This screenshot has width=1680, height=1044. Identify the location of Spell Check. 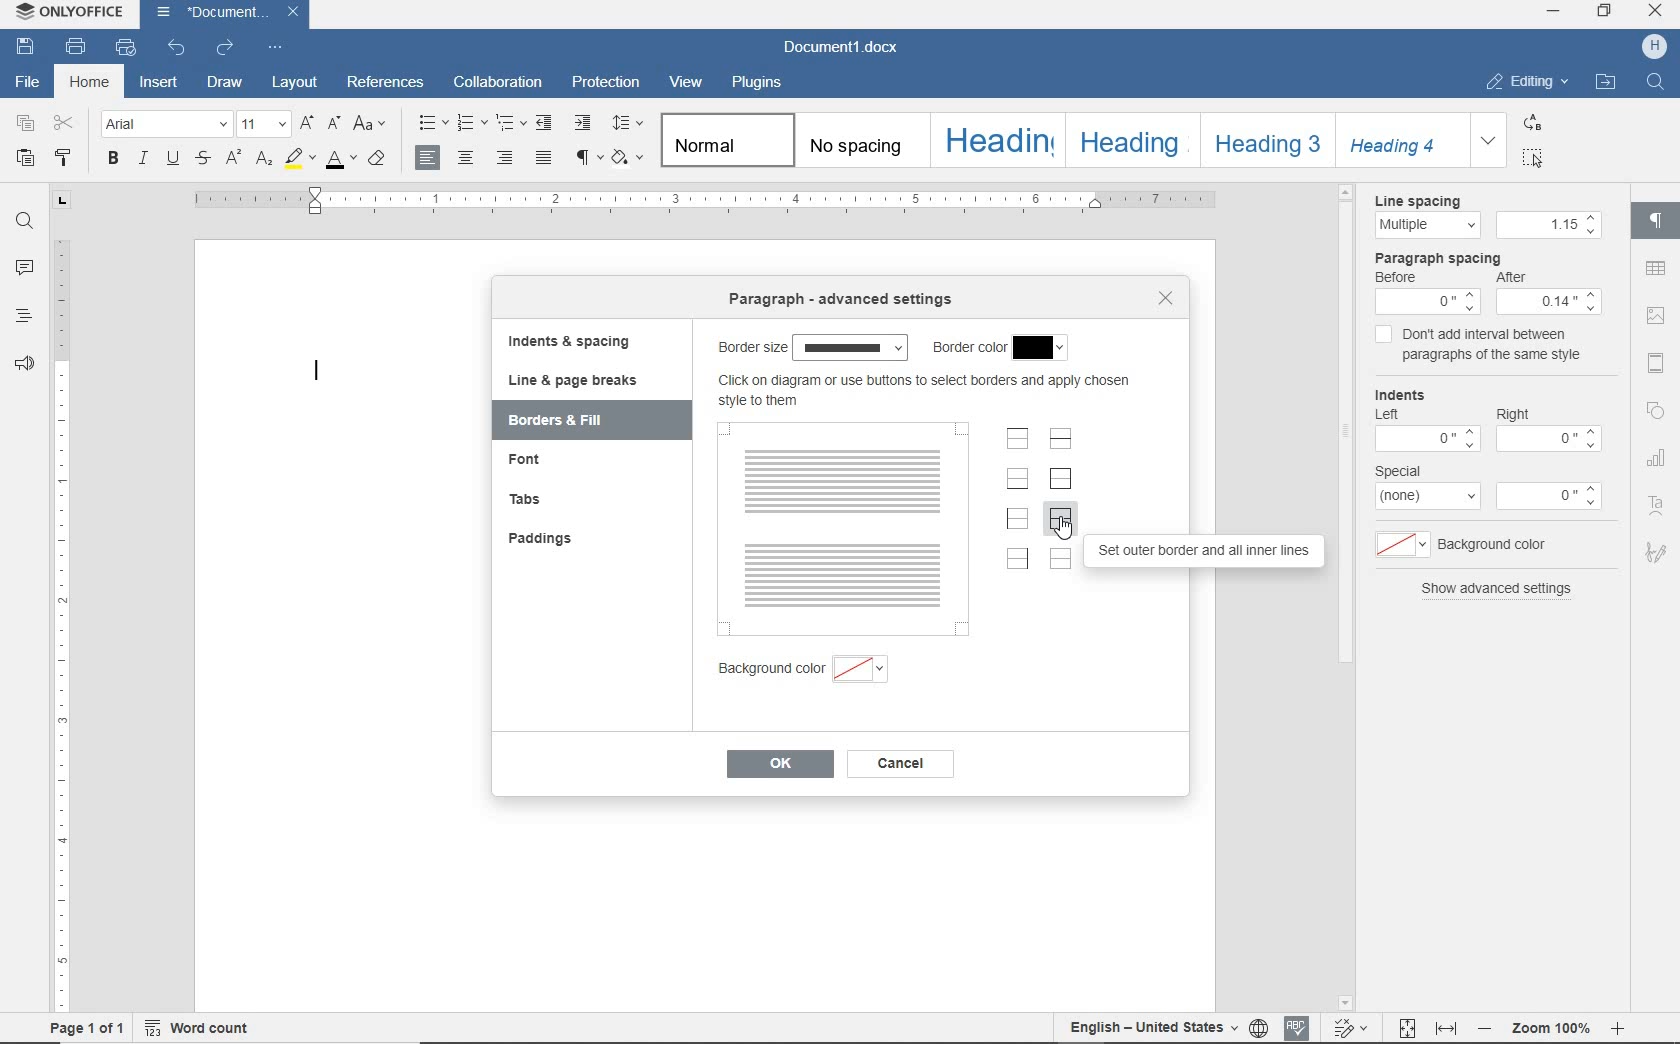
(1299, 1026).